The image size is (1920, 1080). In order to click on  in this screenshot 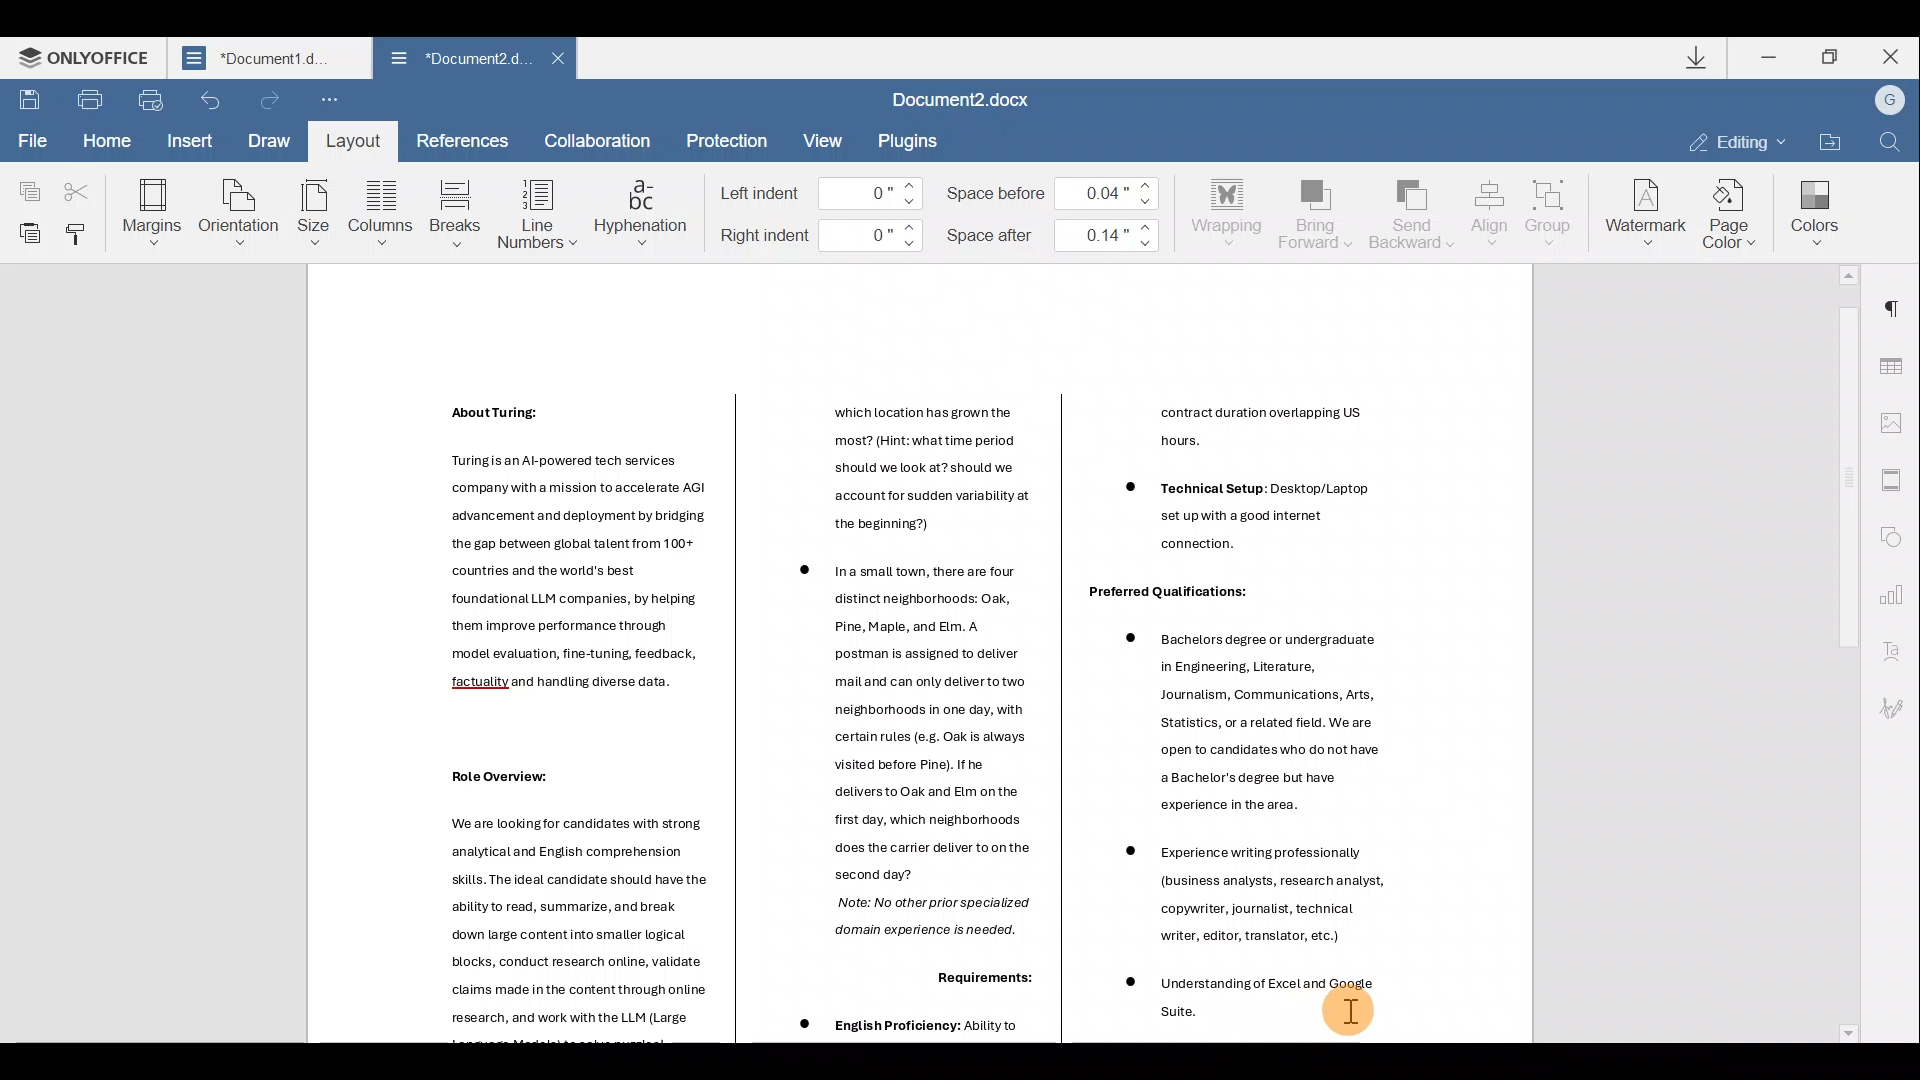, I will do `click(926, 467)`.